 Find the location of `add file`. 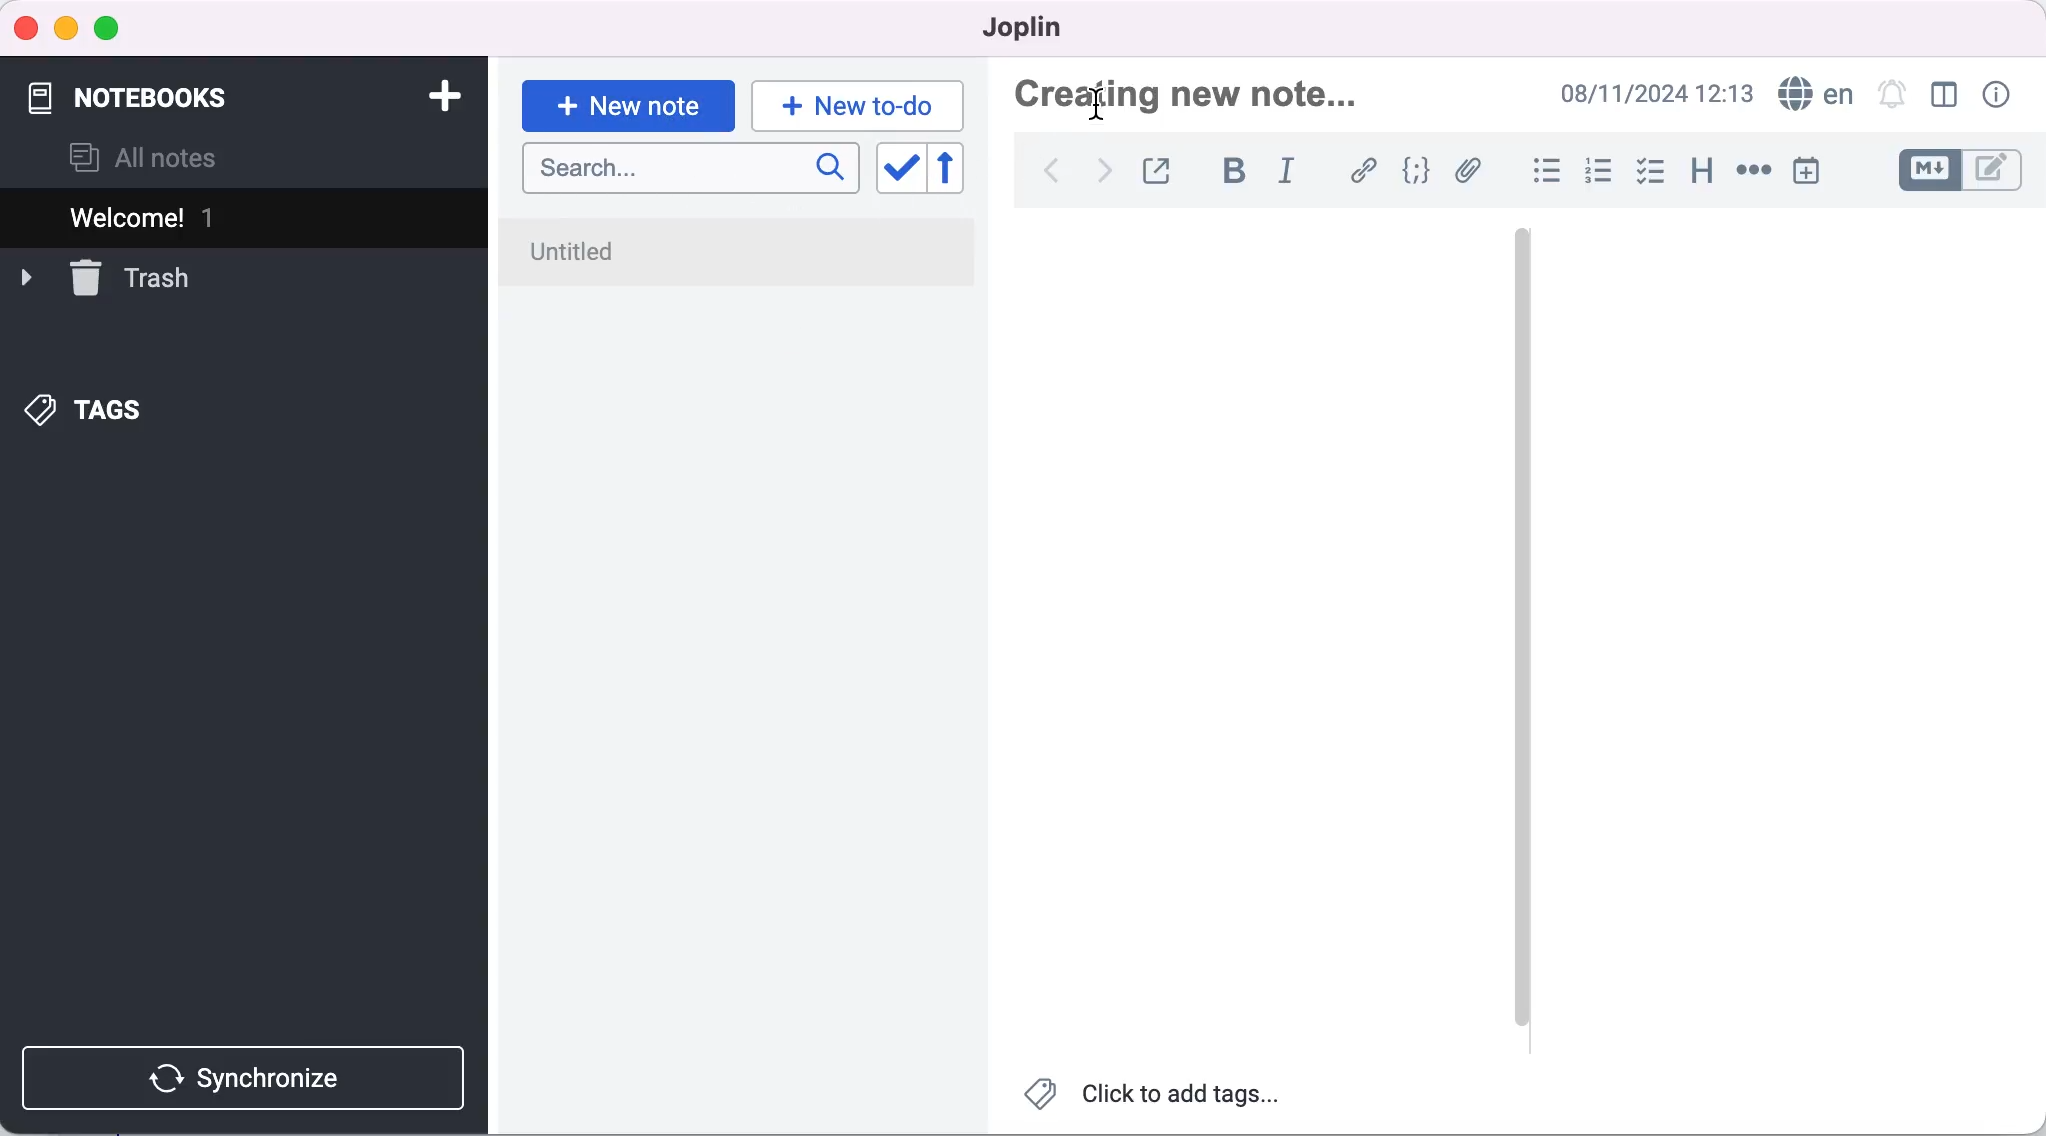

add file is located at coordinates (1472, 173).